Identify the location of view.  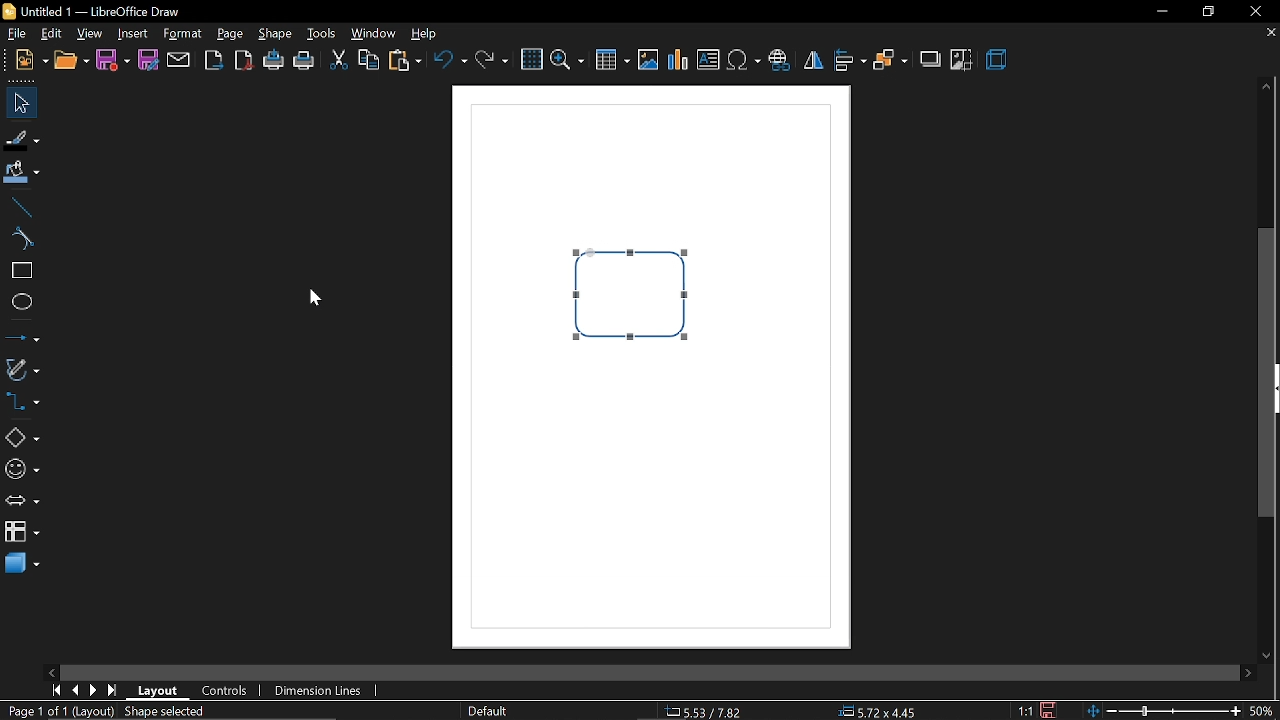
(90, 34).